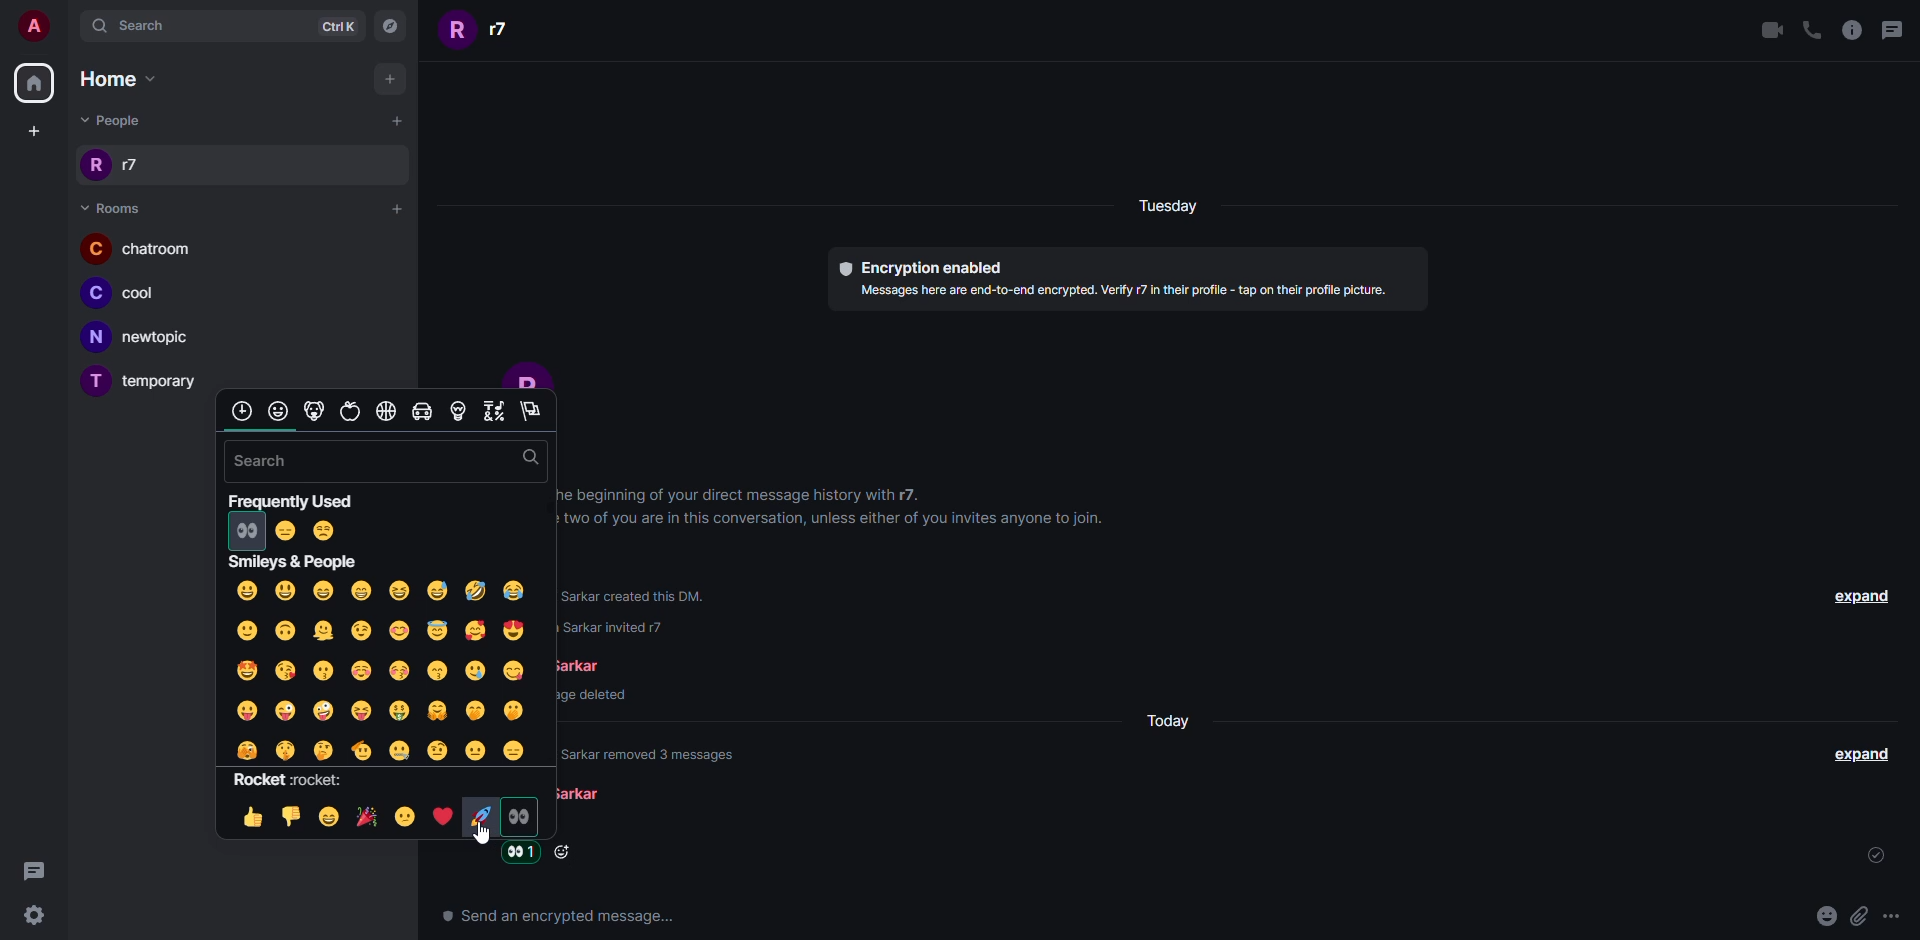  Describe the element at coordinates (520, 813) in the screenshot. I see `emoji` at that location.